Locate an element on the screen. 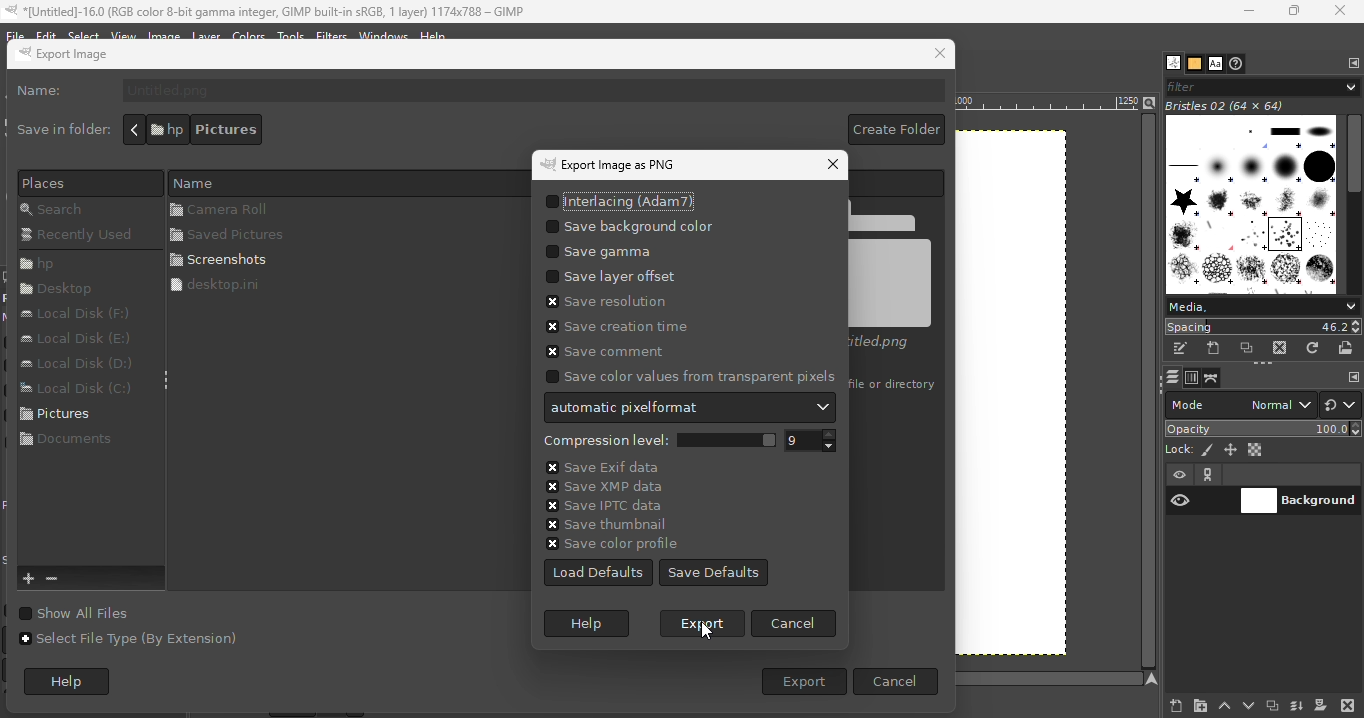  Document history is located at coordinates (1237, 64).